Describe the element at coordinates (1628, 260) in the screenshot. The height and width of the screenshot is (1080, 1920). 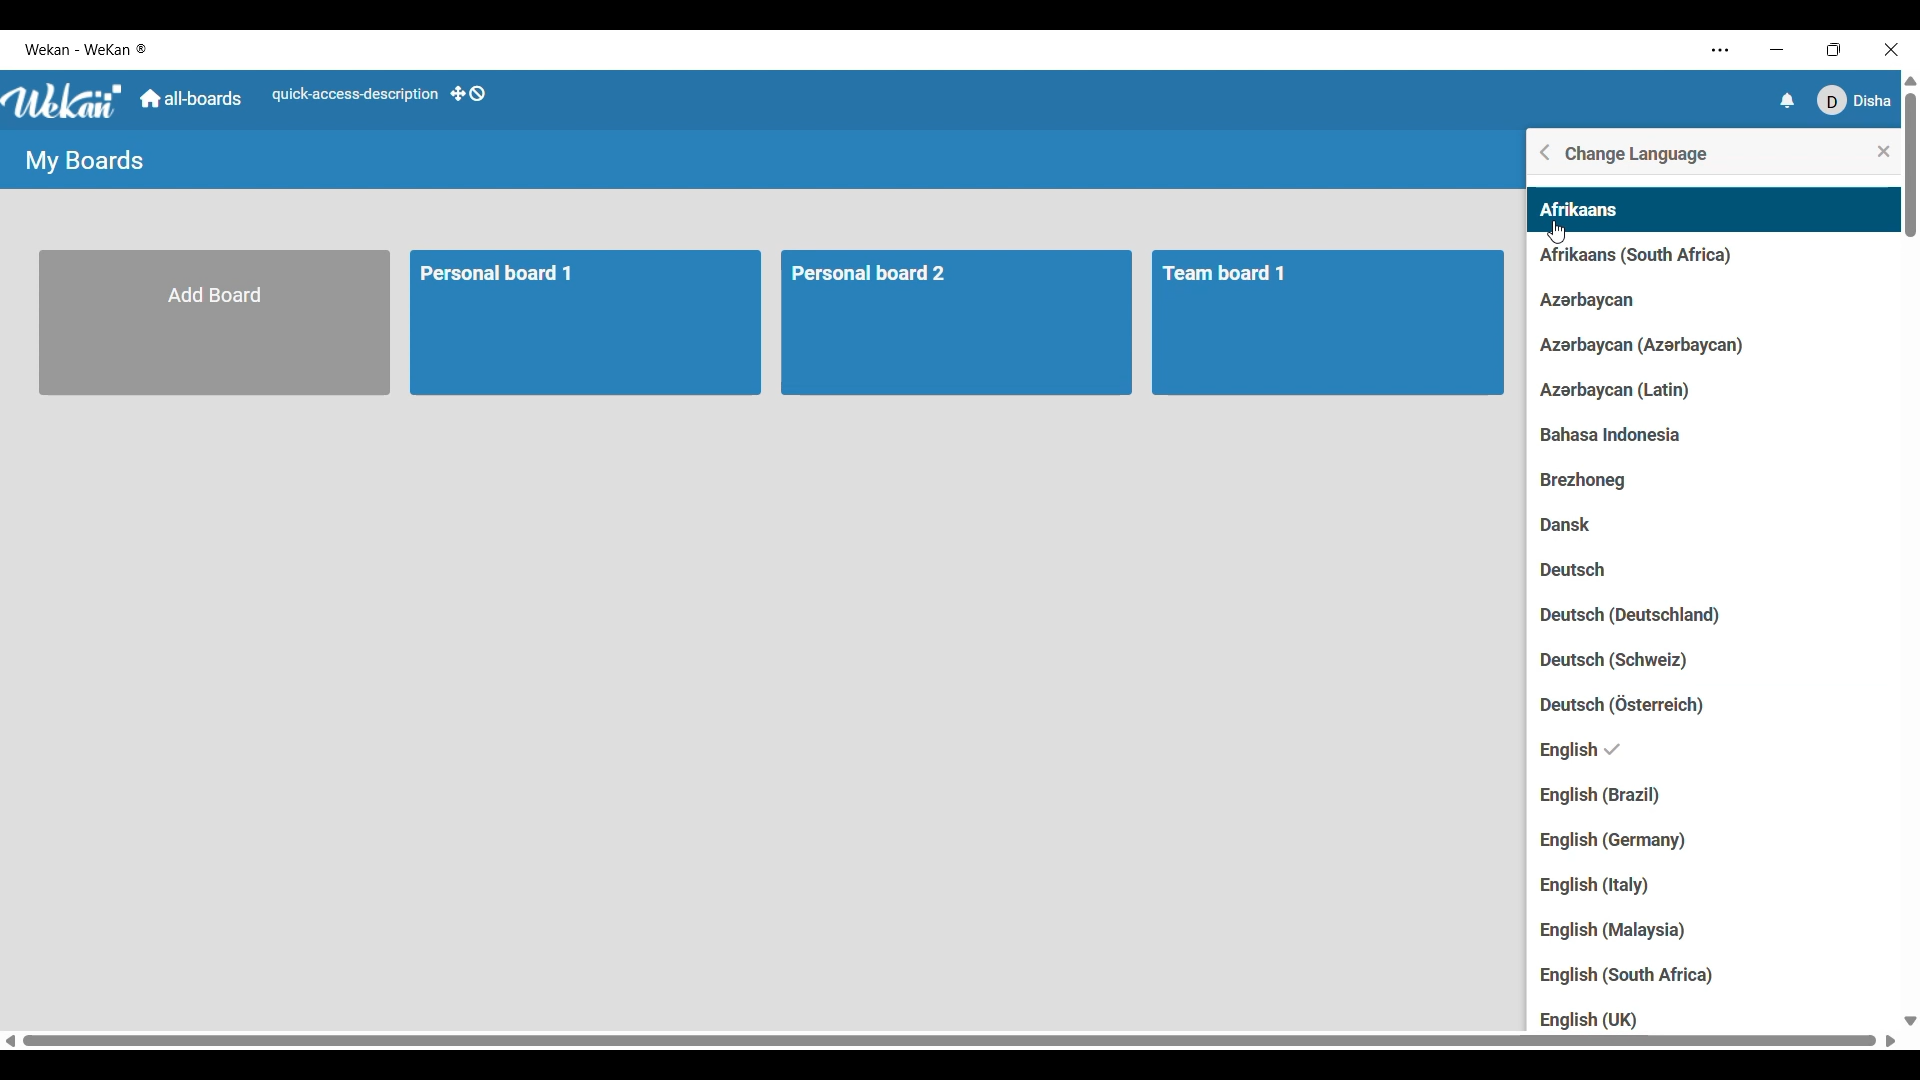
I see `Afrikaans (South Africa)` at that location.